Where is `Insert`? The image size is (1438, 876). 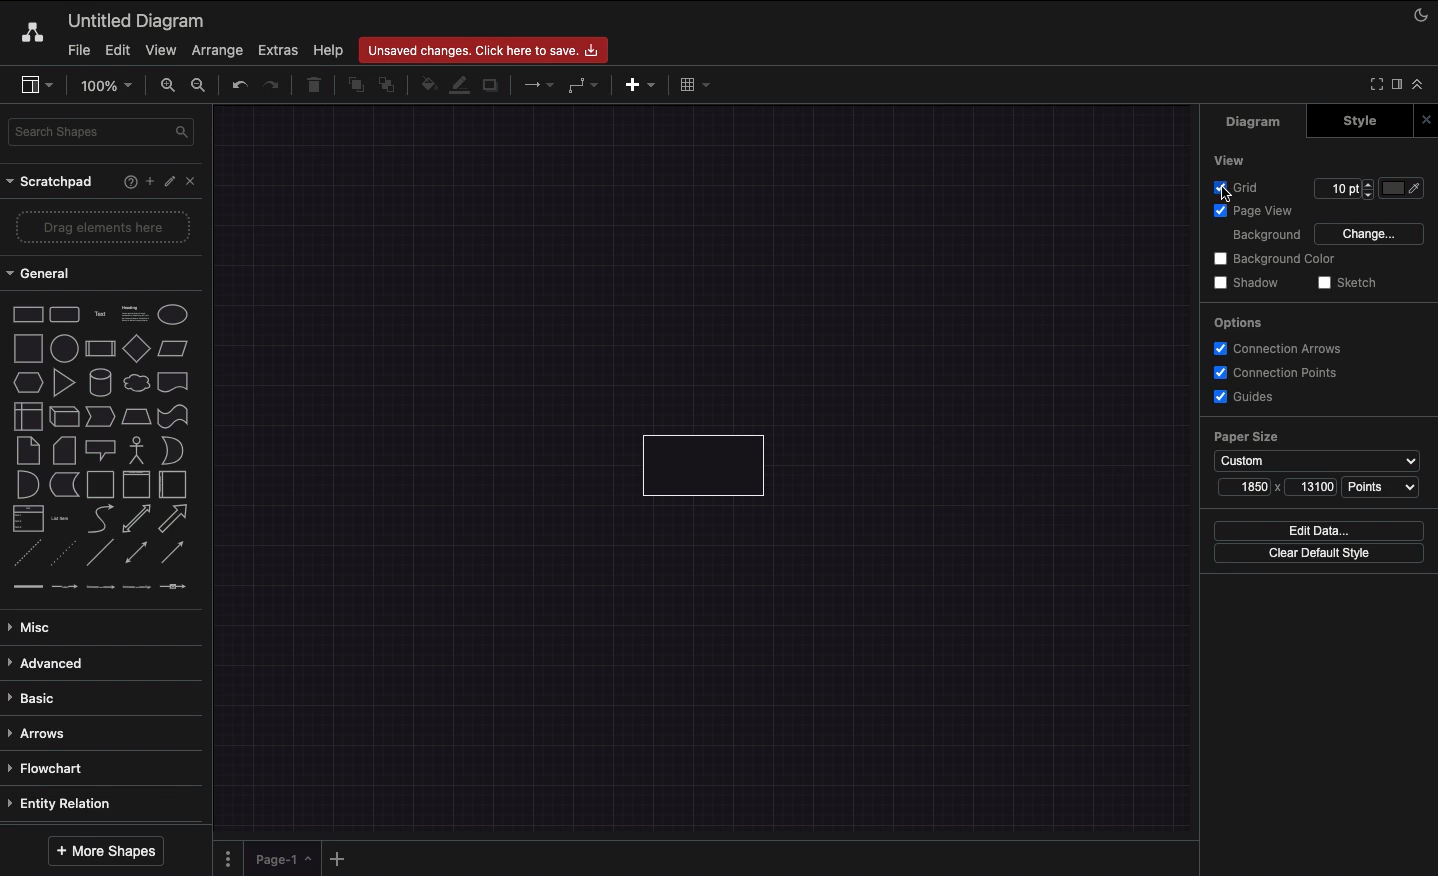 Insert is located at coordinates (639, 85).